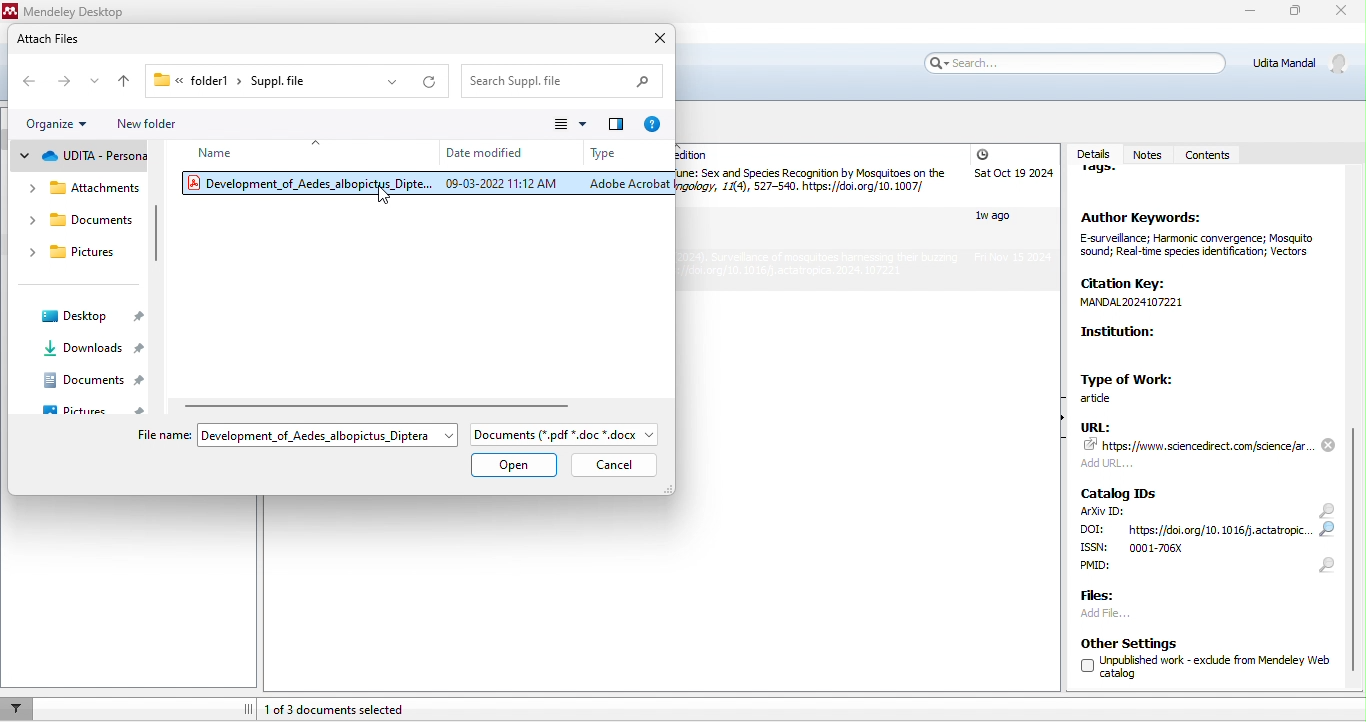 Image resolution: width=1366 pixels, height=722 pixels. I want to click on URL, so click(1210, 444).